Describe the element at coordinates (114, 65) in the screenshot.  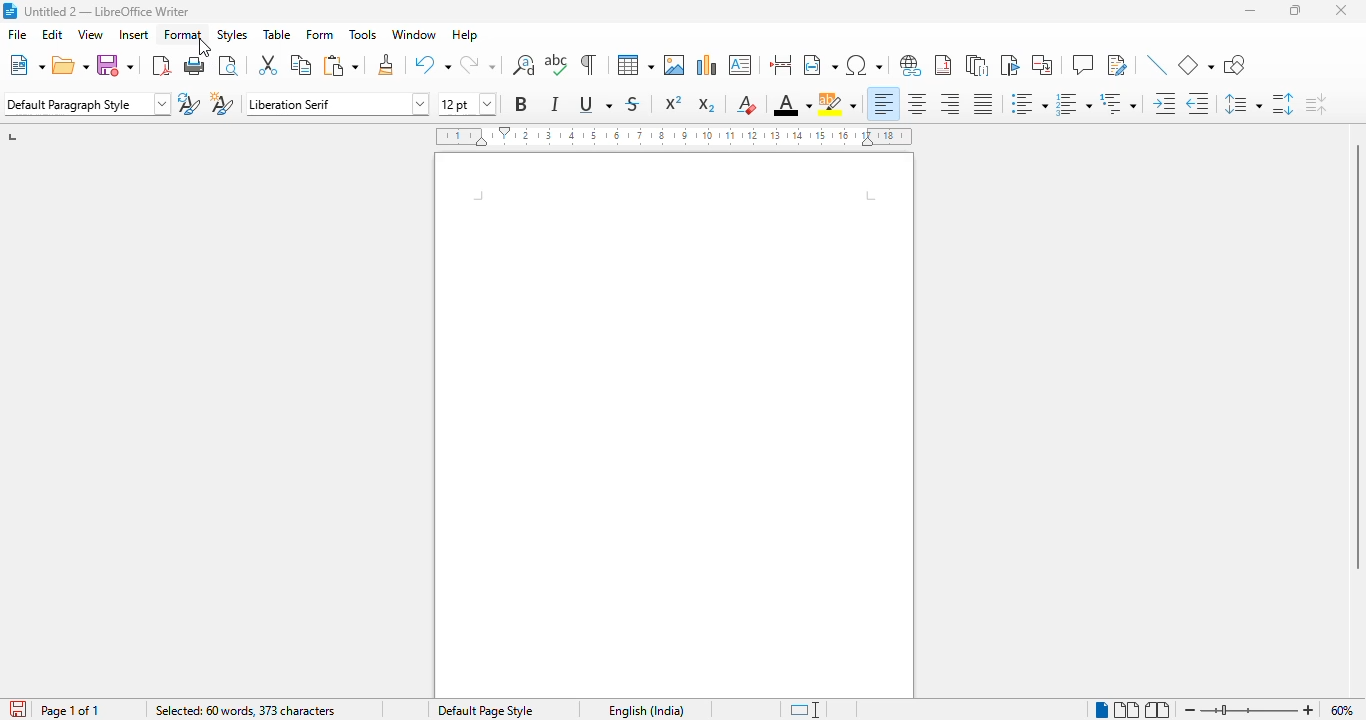
I see `save` at that location.